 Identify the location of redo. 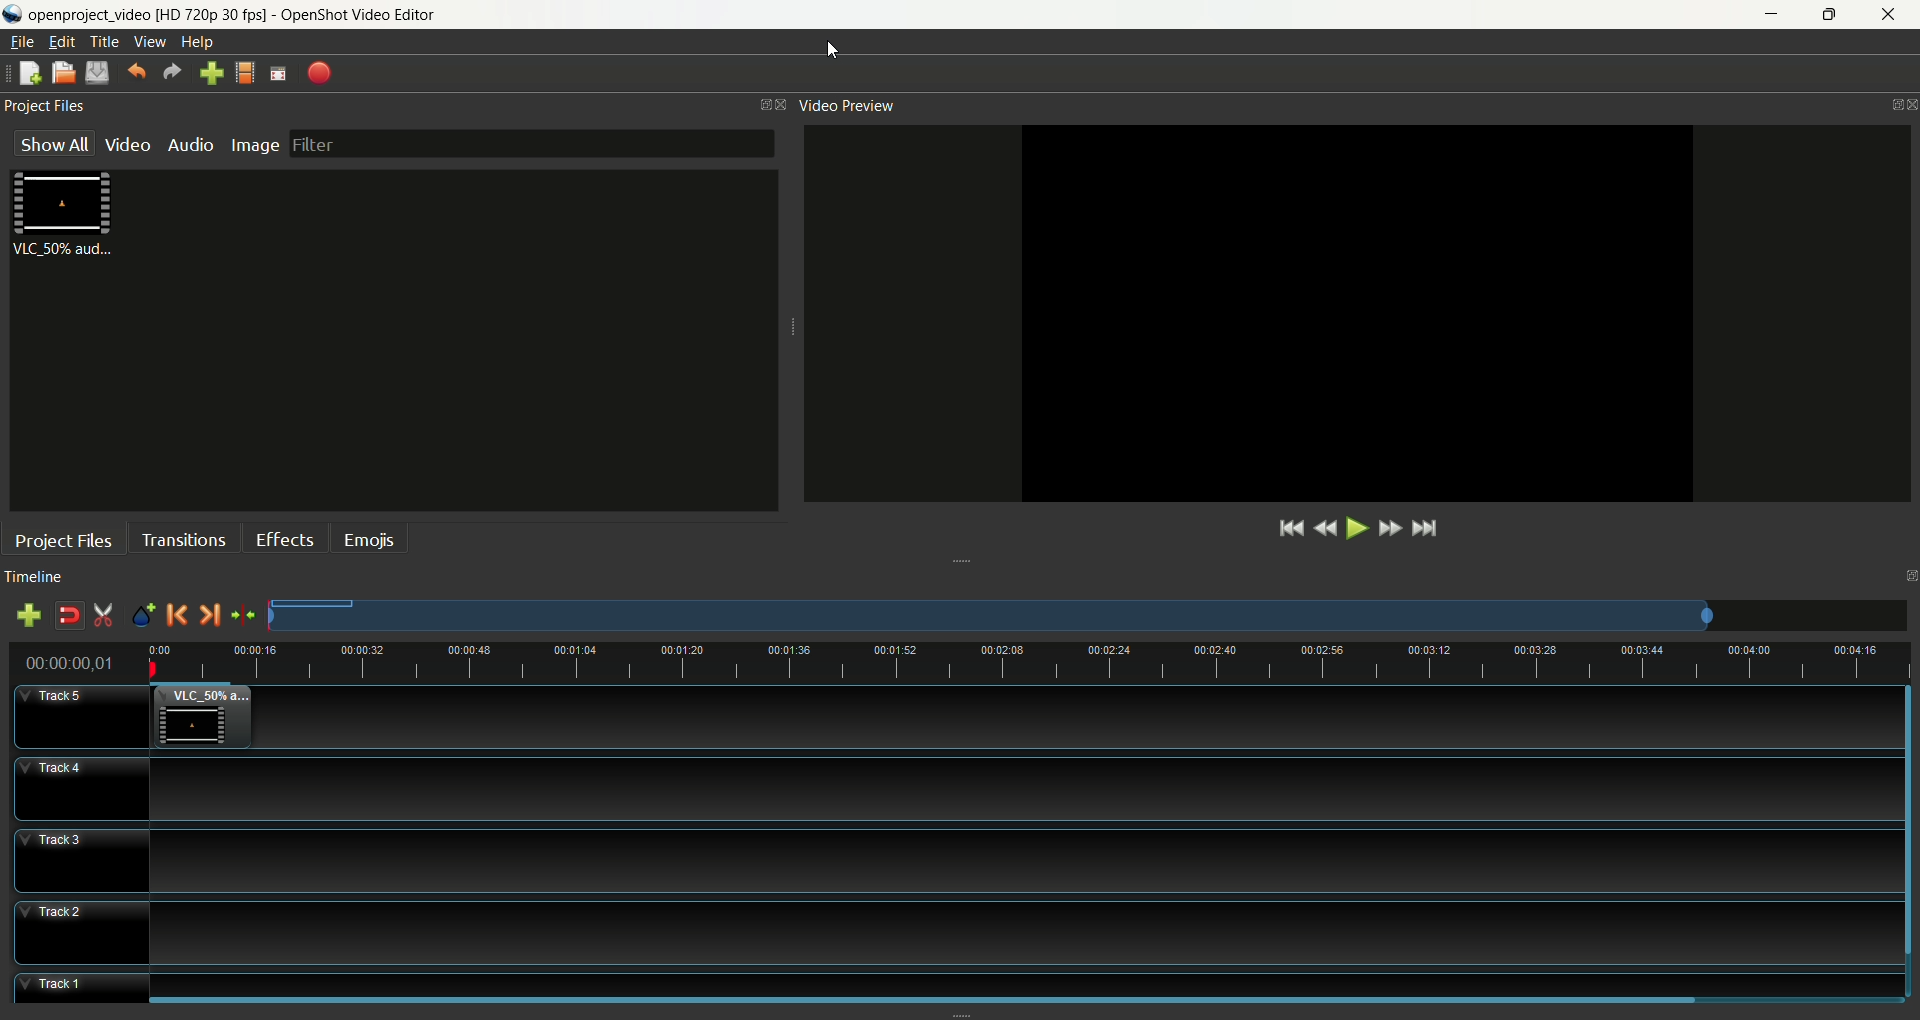
(171, 73).